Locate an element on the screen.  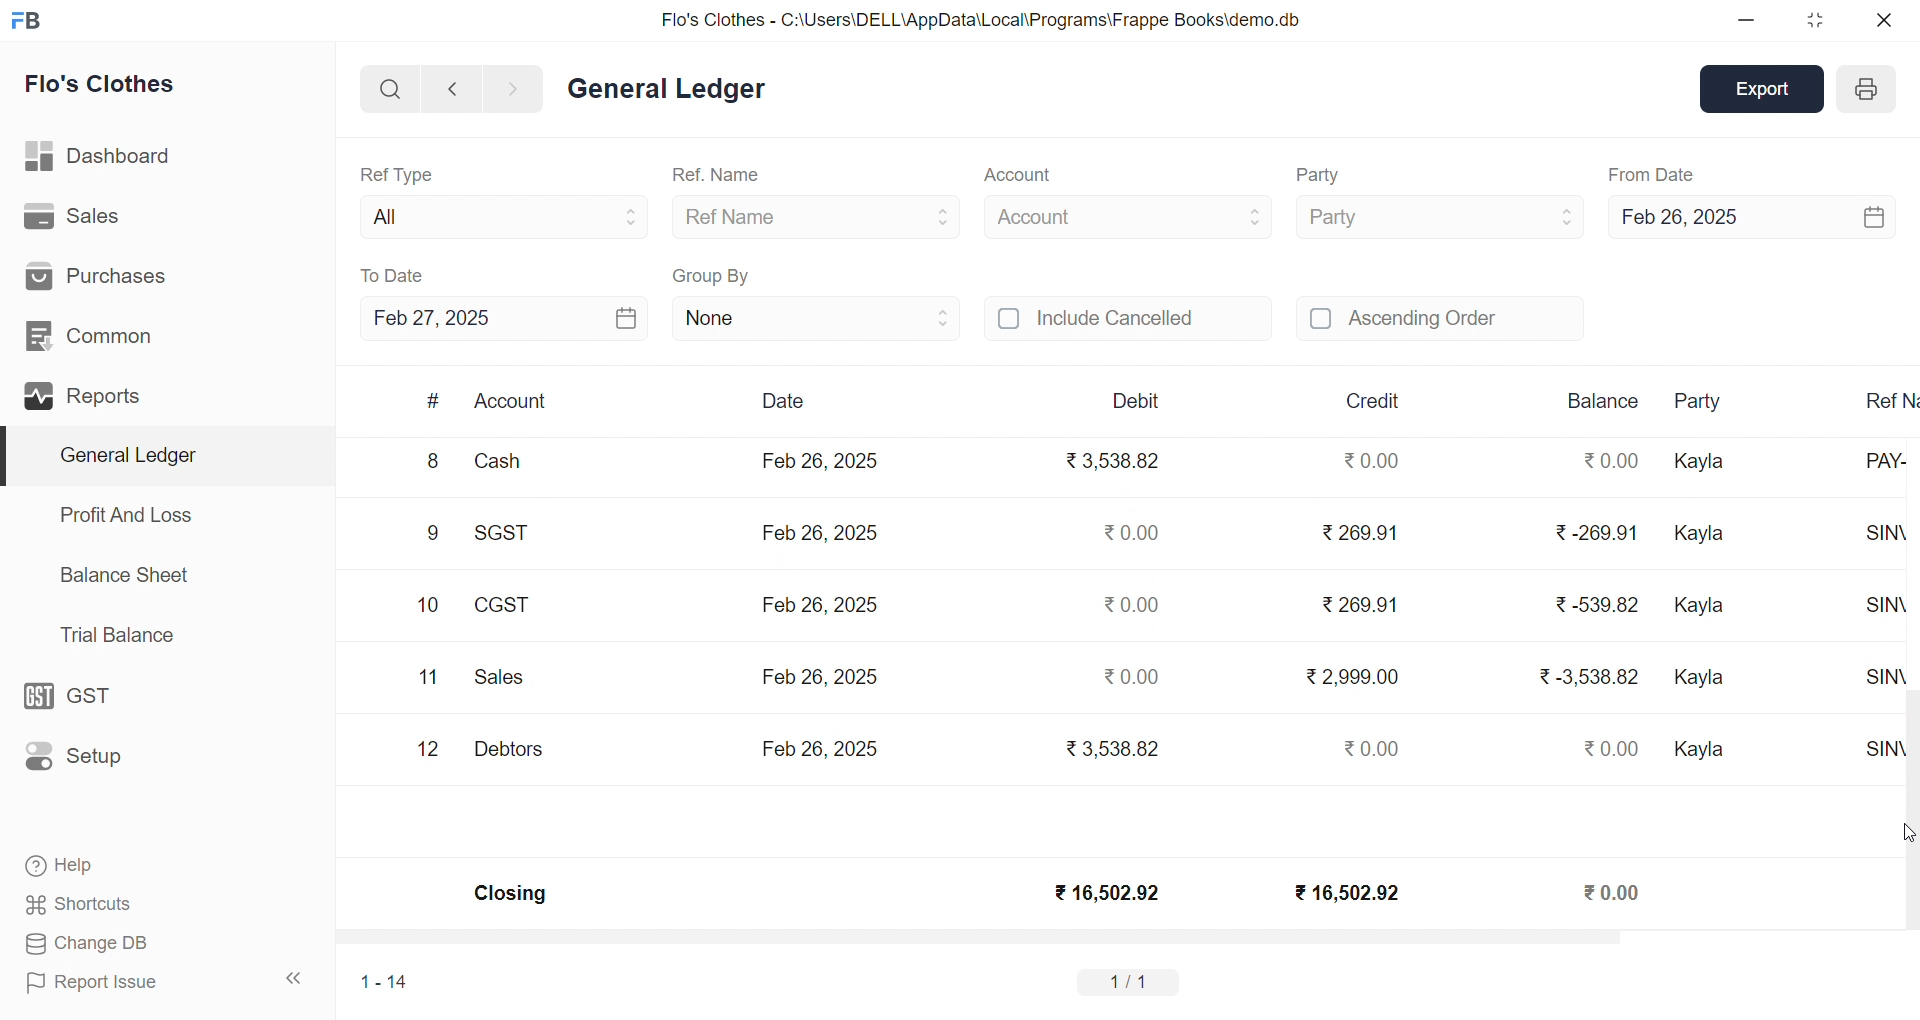
Kayla is located at coordinates (1704, 609).